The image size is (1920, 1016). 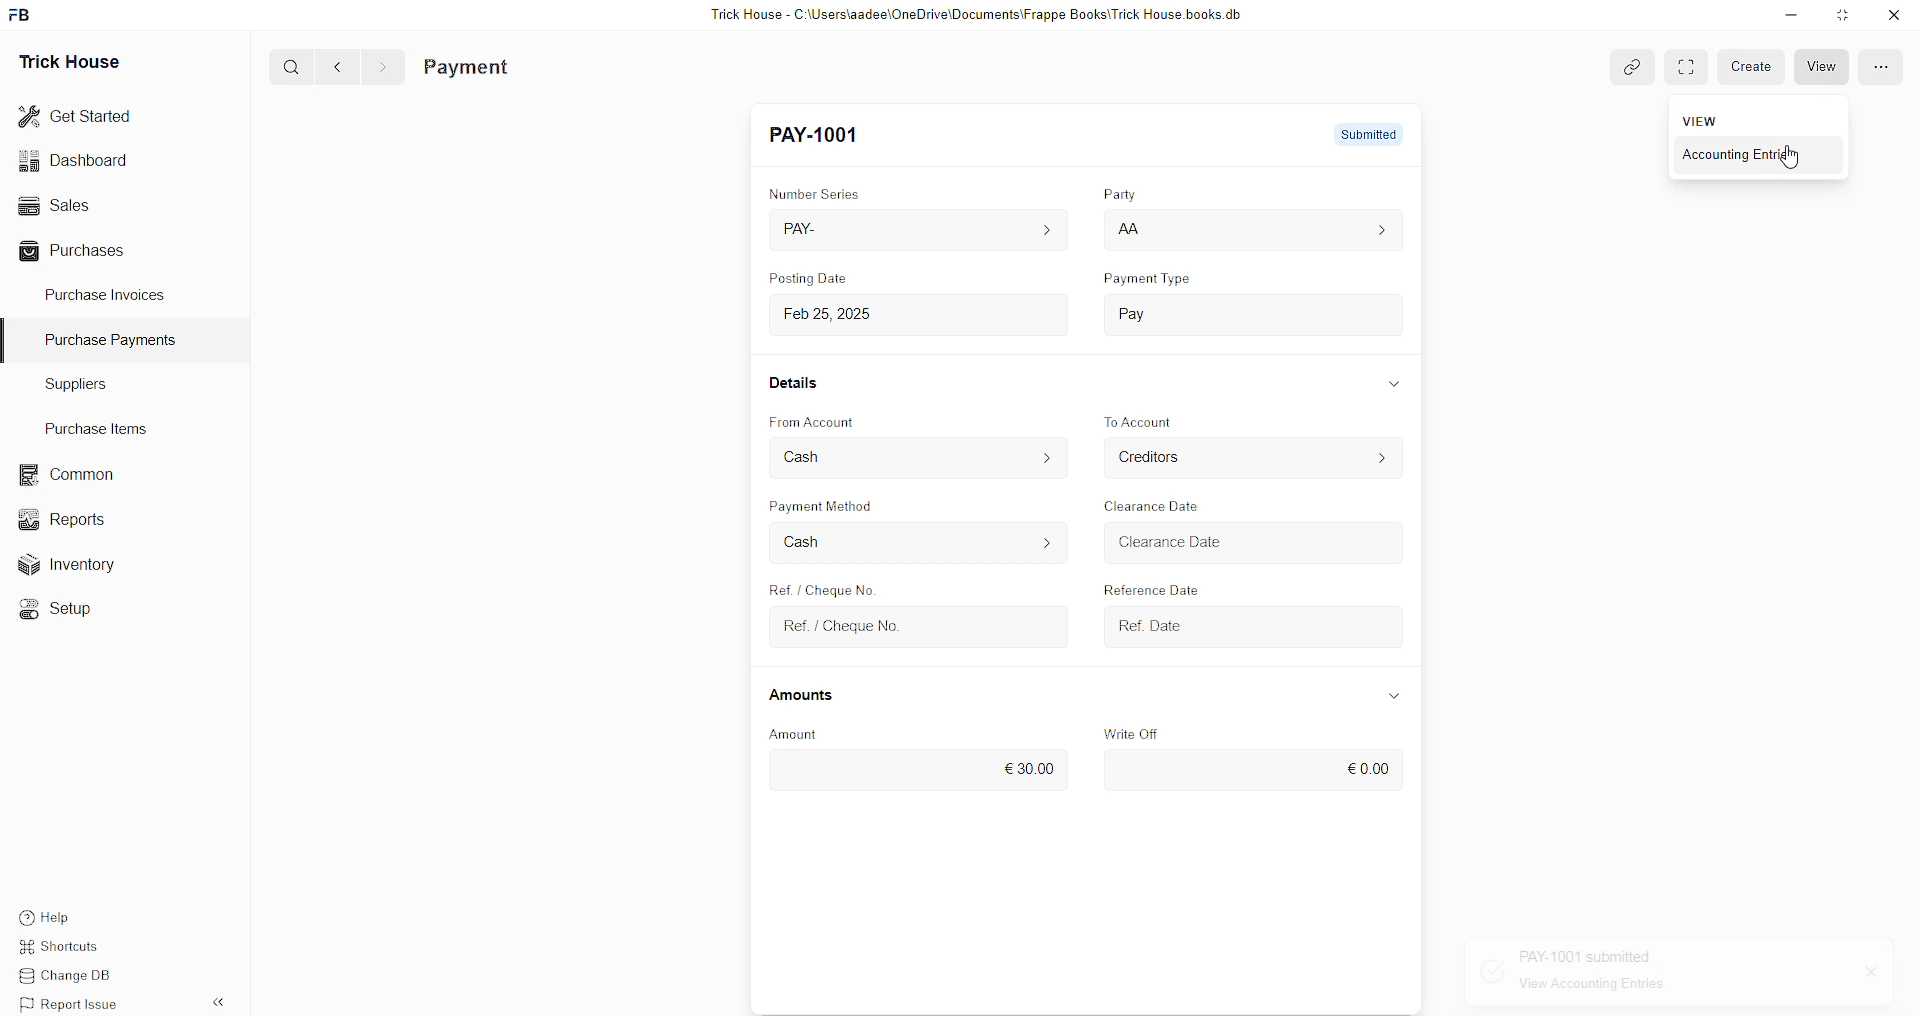 I want to click on > Clearance Date, so click(x=1205, y=541).